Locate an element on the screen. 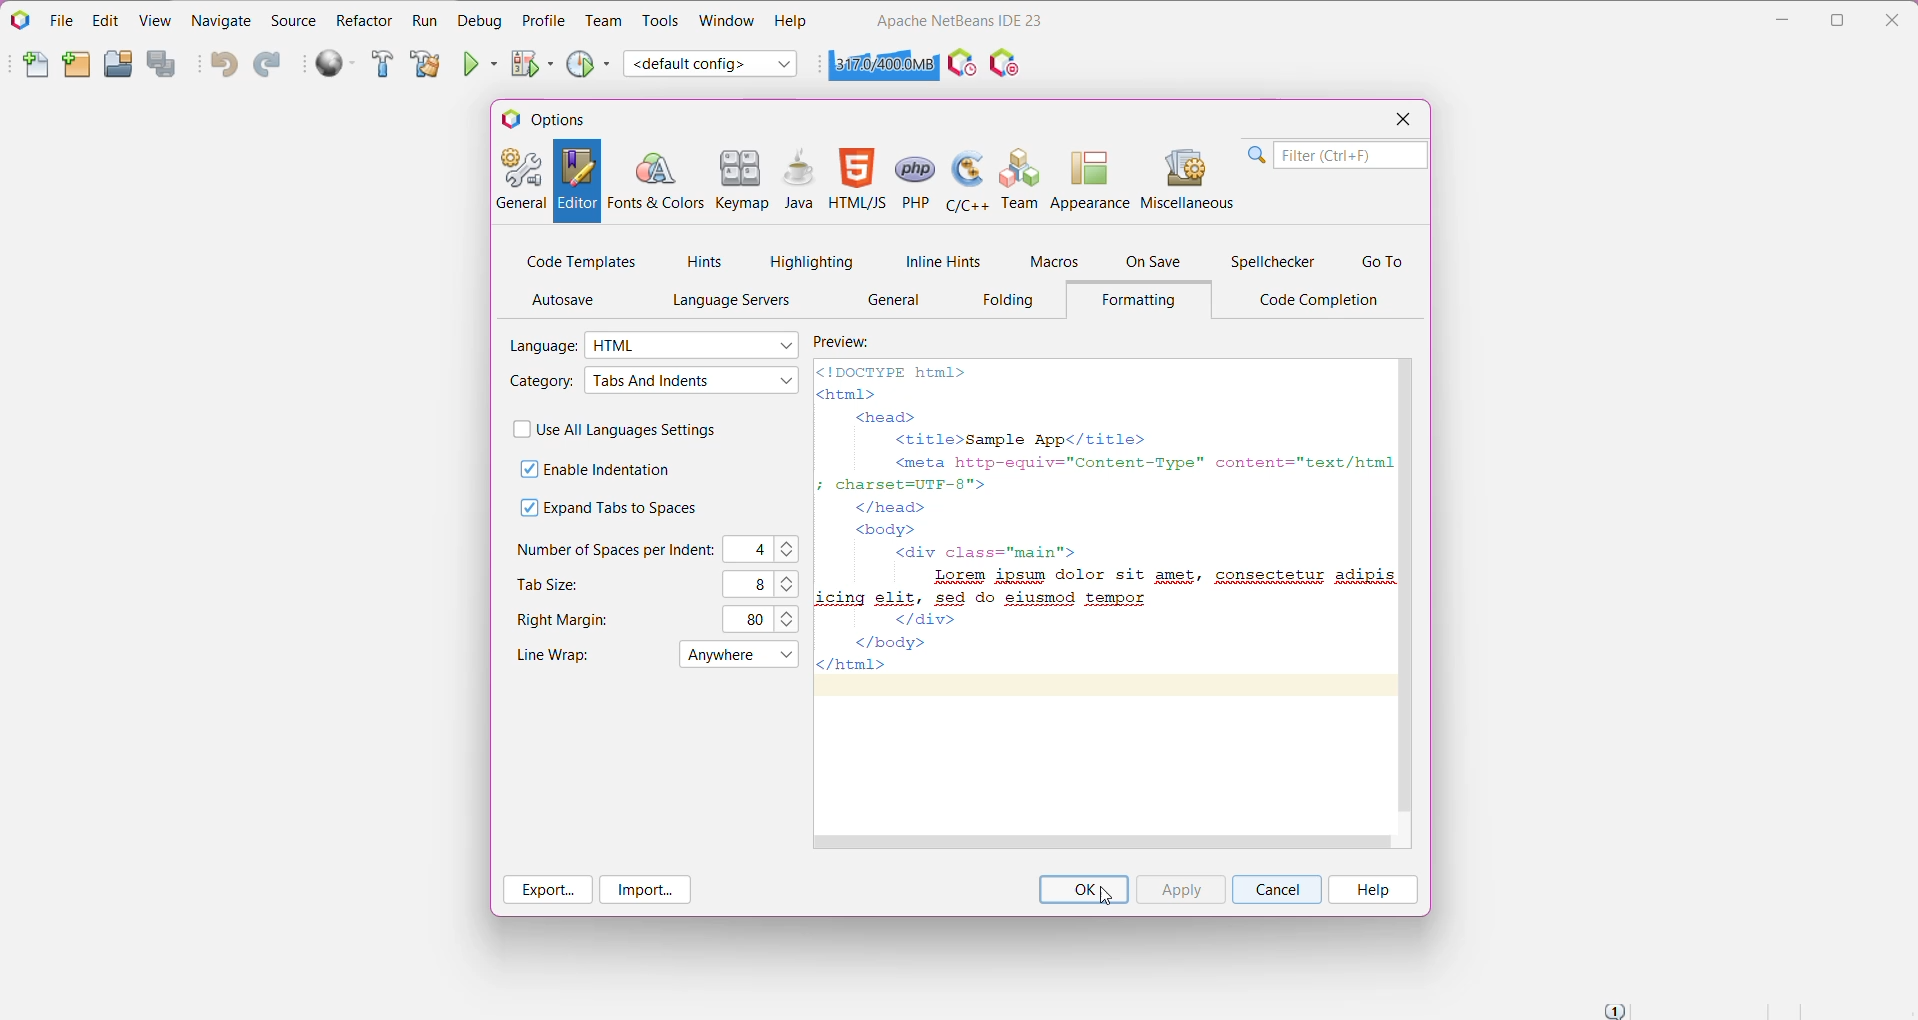 This screenshot has height=1020, width=1918. Help is located at coordinates (1373, 890).